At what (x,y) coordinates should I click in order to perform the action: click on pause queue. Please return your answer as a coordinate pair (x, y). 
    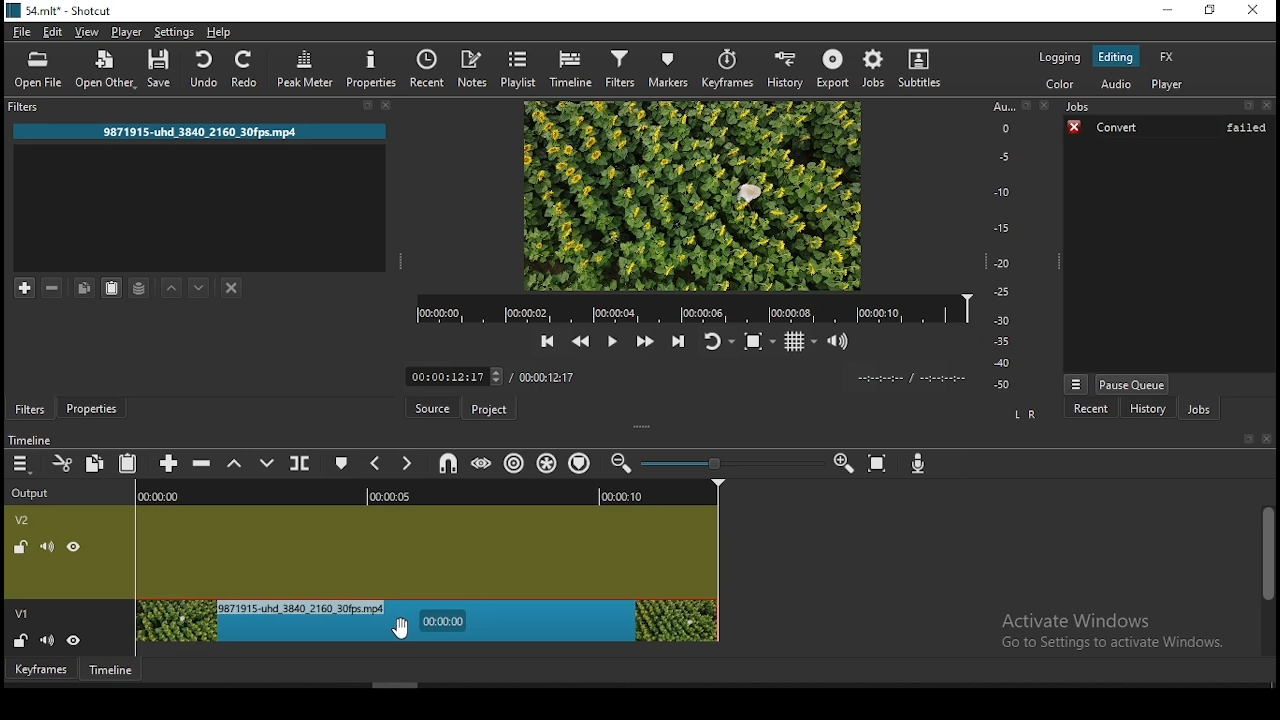
    Looking at the image, I should click on (1131, 382).